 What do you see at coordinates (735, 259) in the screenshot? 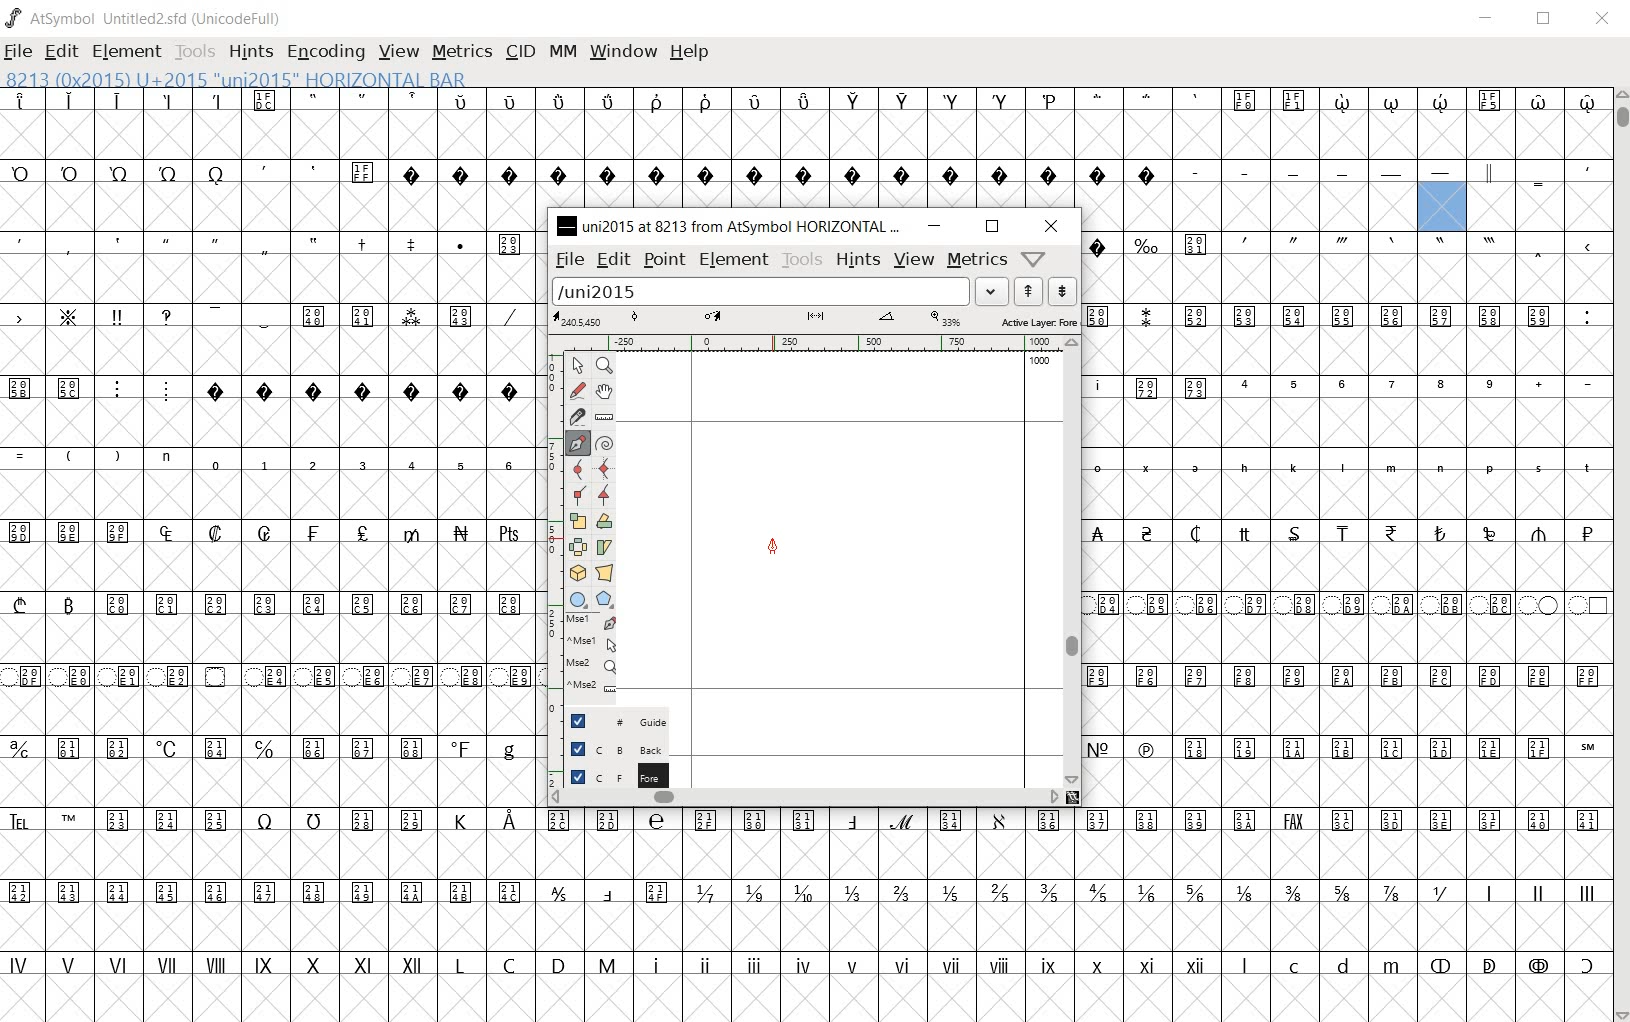
I see `element` at bounding box center [735, 259].